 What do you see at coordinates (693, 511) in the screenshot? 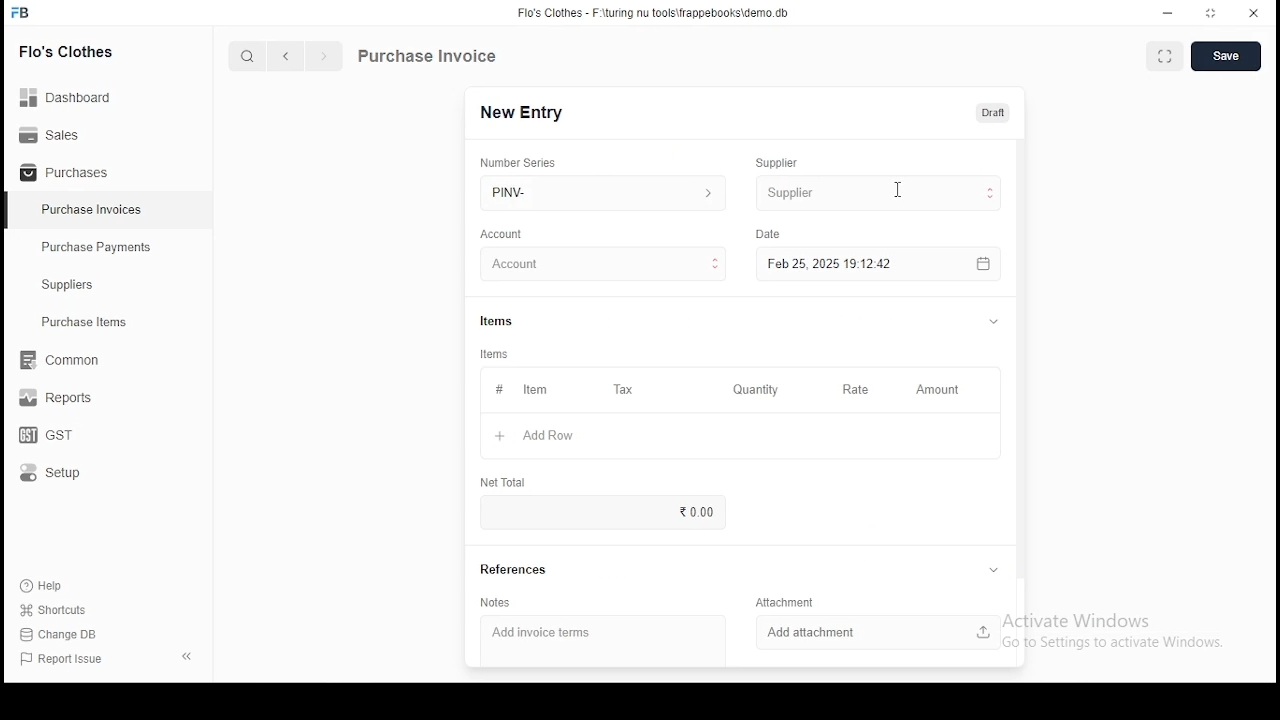
I see `0.00` at bounding box center [693, 511].